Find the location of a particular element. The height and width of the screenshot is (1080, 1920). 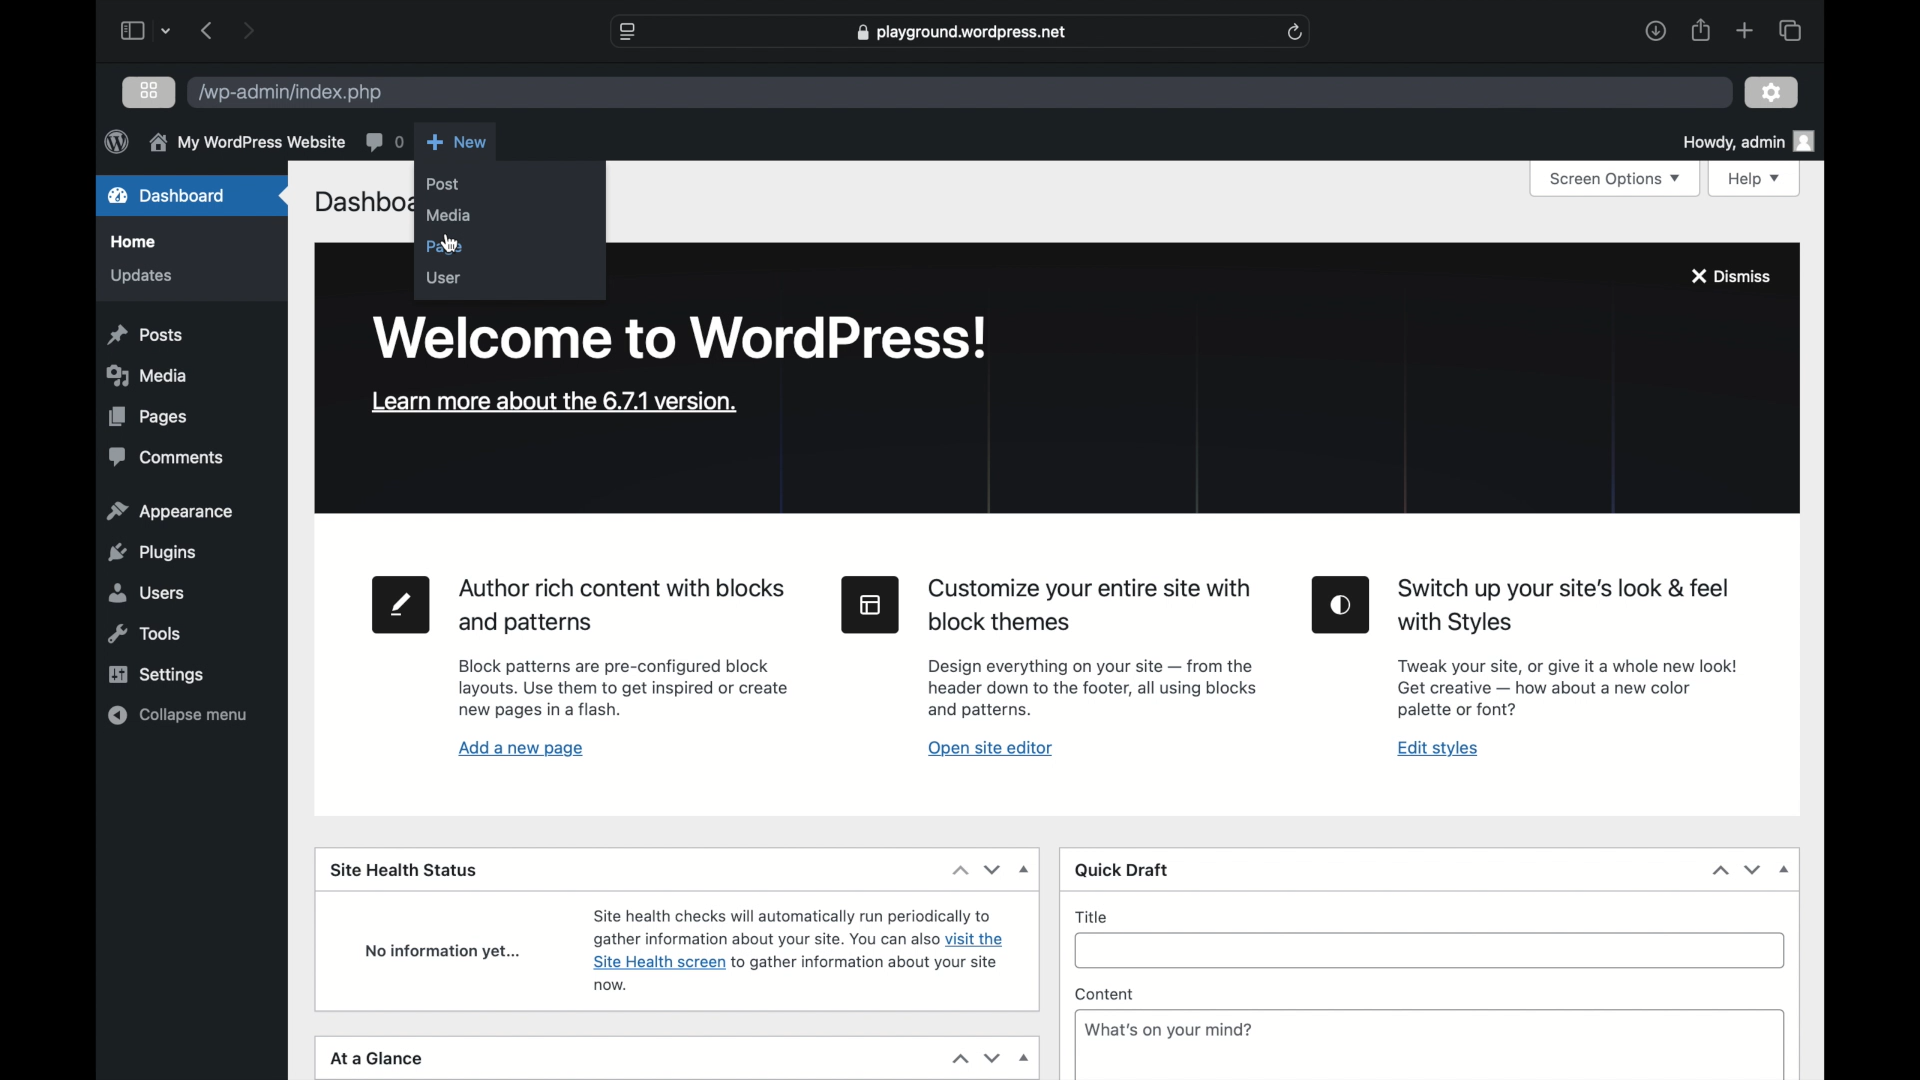

howdy admin is located at coordinates (1748, 141).